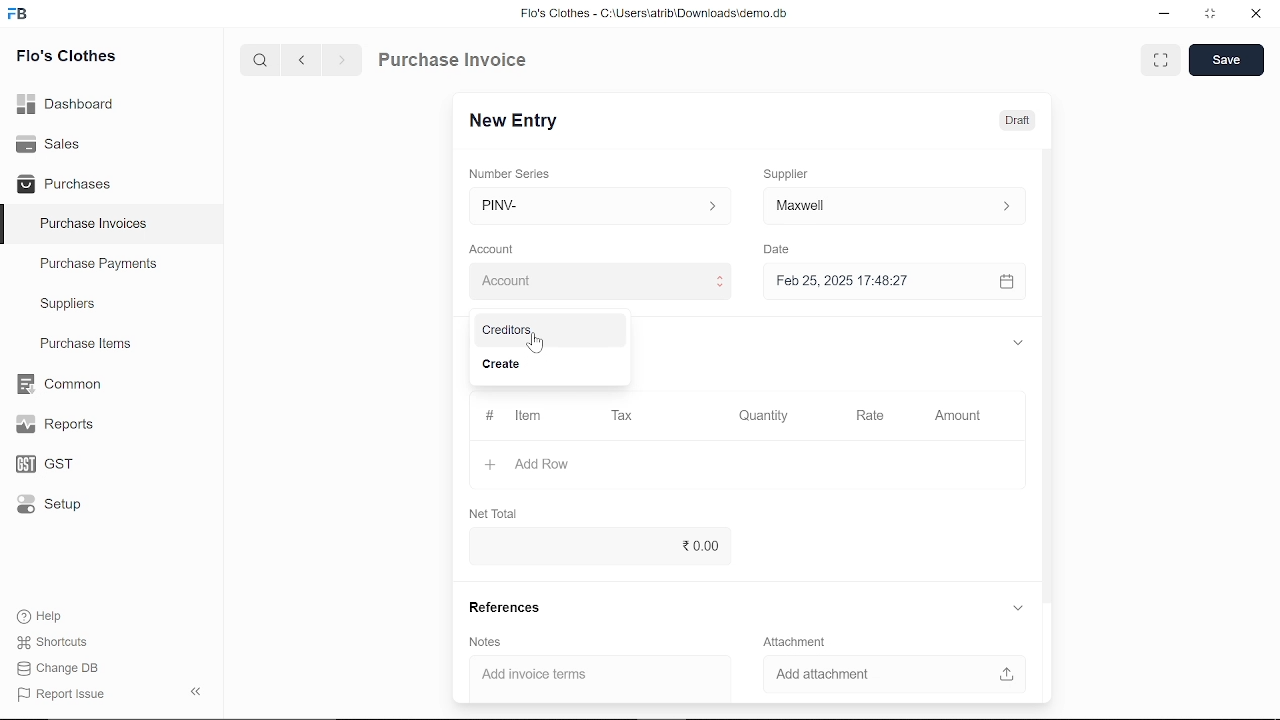  I want to click on Add attachment, so click(887, 672).